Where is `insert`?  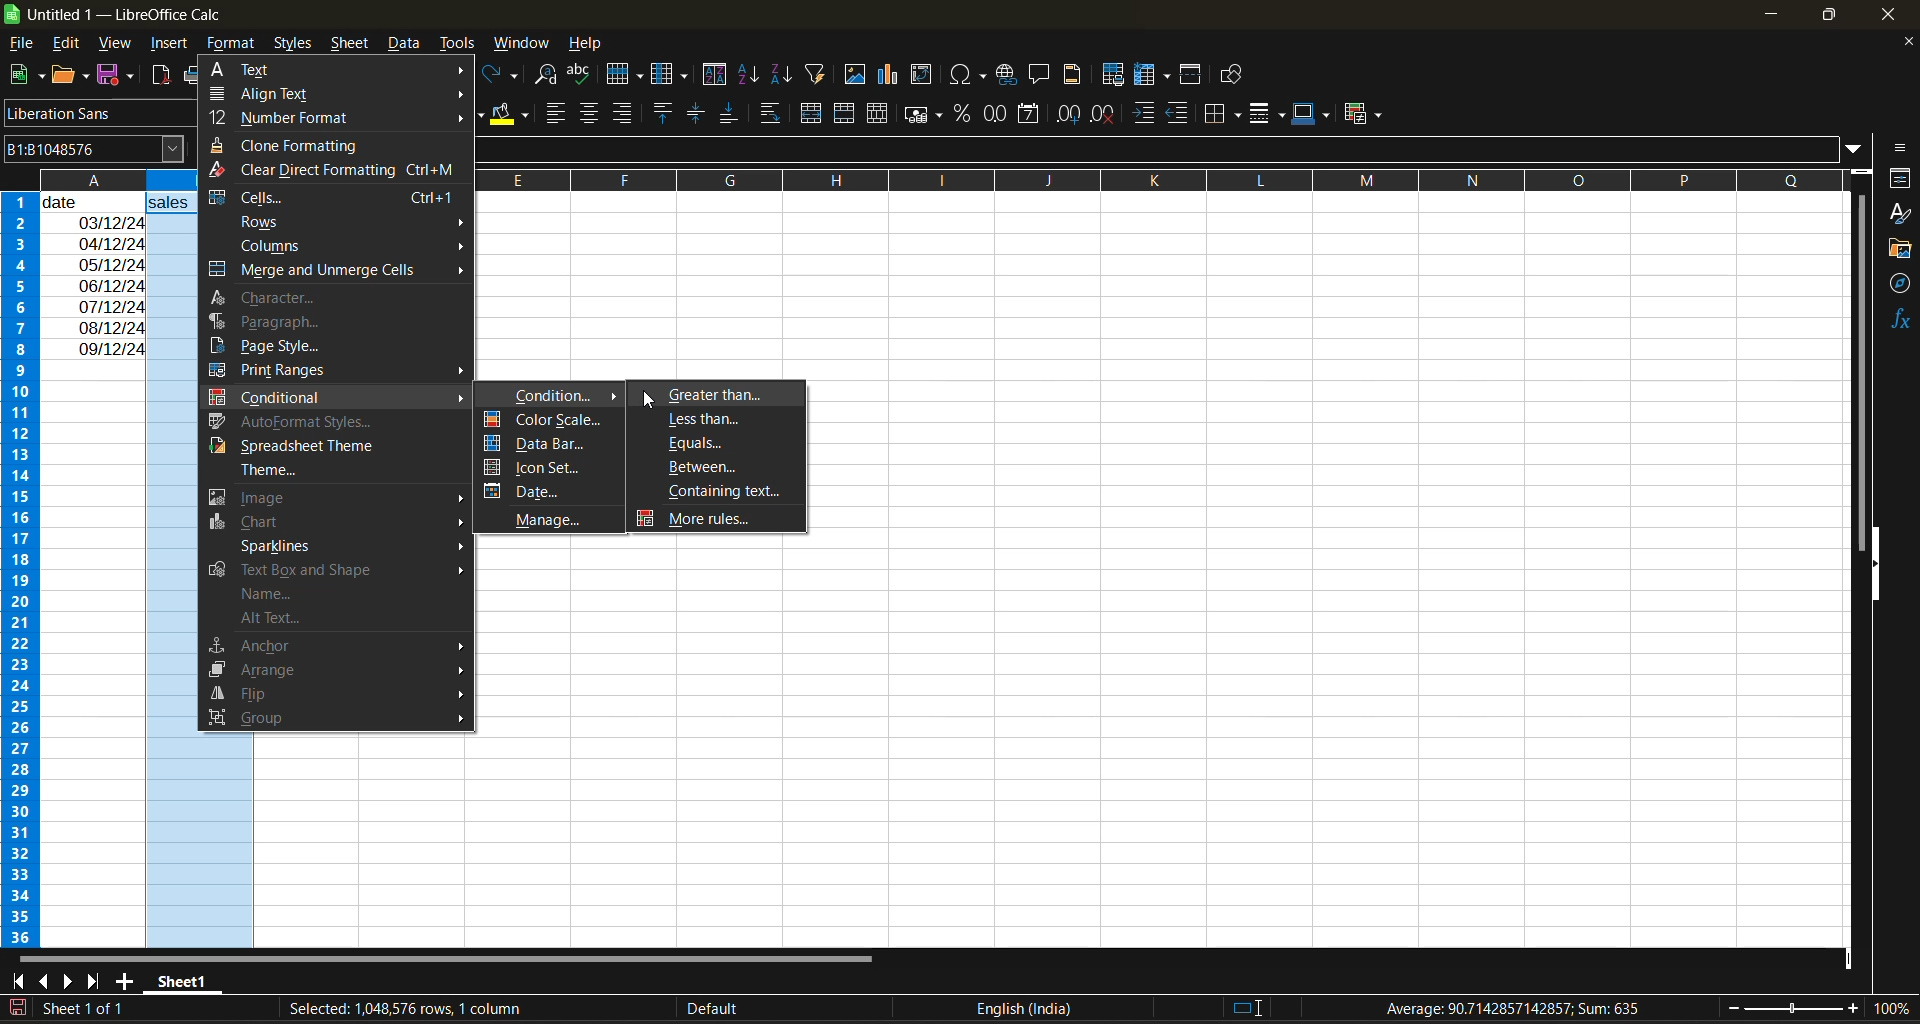
insert is located at coordinates (174, 45).